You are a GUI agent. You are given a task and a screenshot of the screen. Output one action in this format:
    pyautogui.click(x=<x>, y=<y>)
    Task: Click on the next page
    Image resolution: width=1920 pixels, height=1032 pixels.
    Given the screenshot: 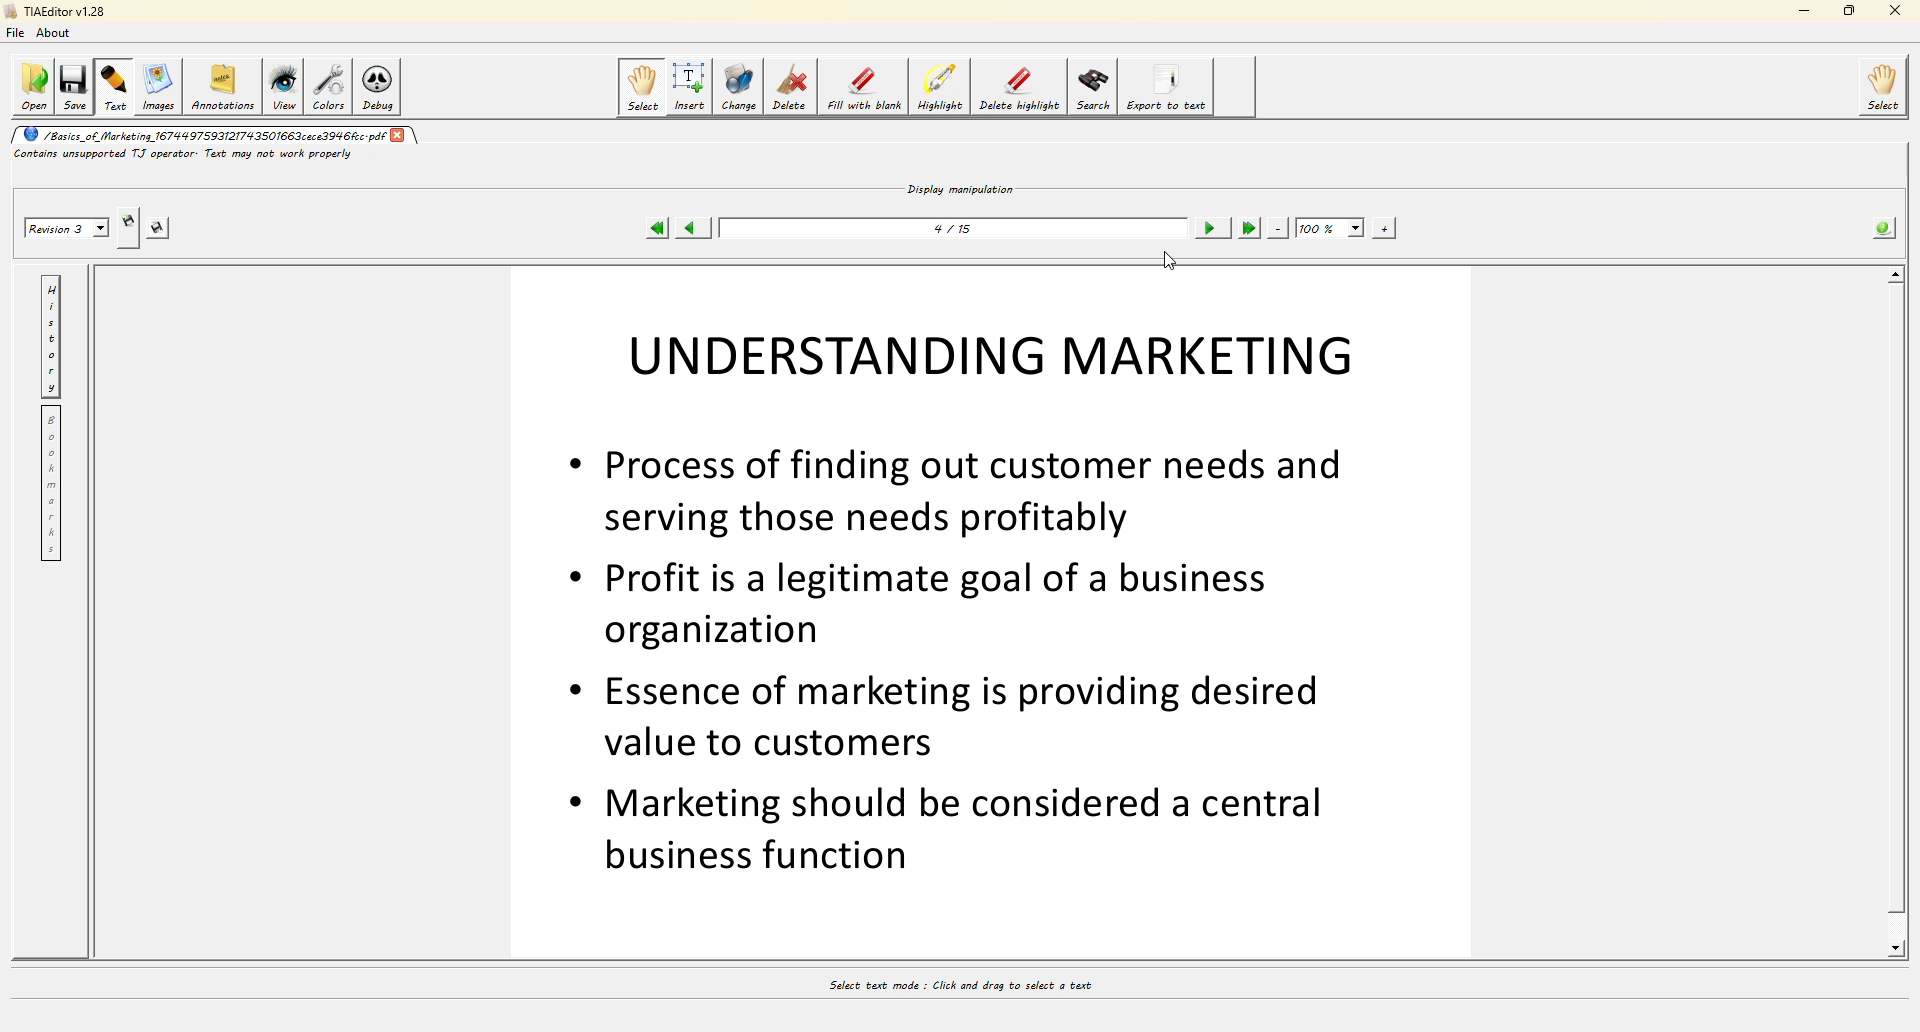 What is the action you would take?
    pyautogui.click(x=1212, y=227)
    